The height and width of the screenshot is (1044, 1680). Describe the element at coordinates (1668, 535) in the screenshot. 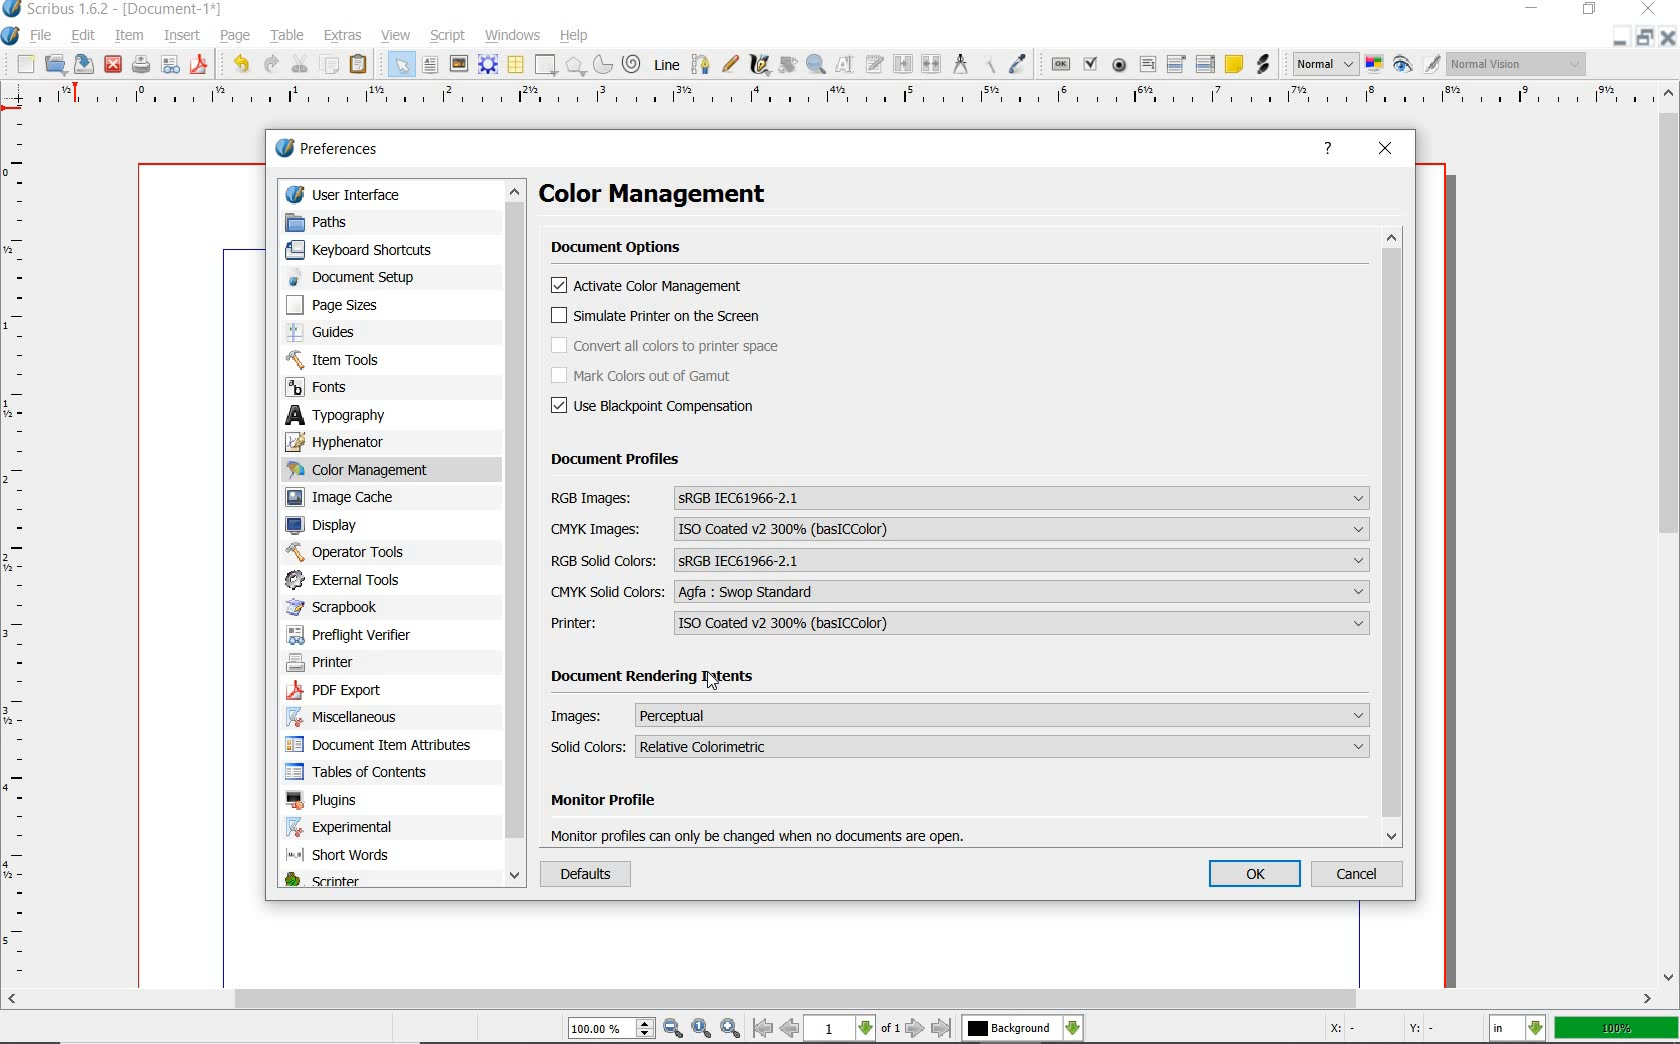

I see `scrollbar` at that location.